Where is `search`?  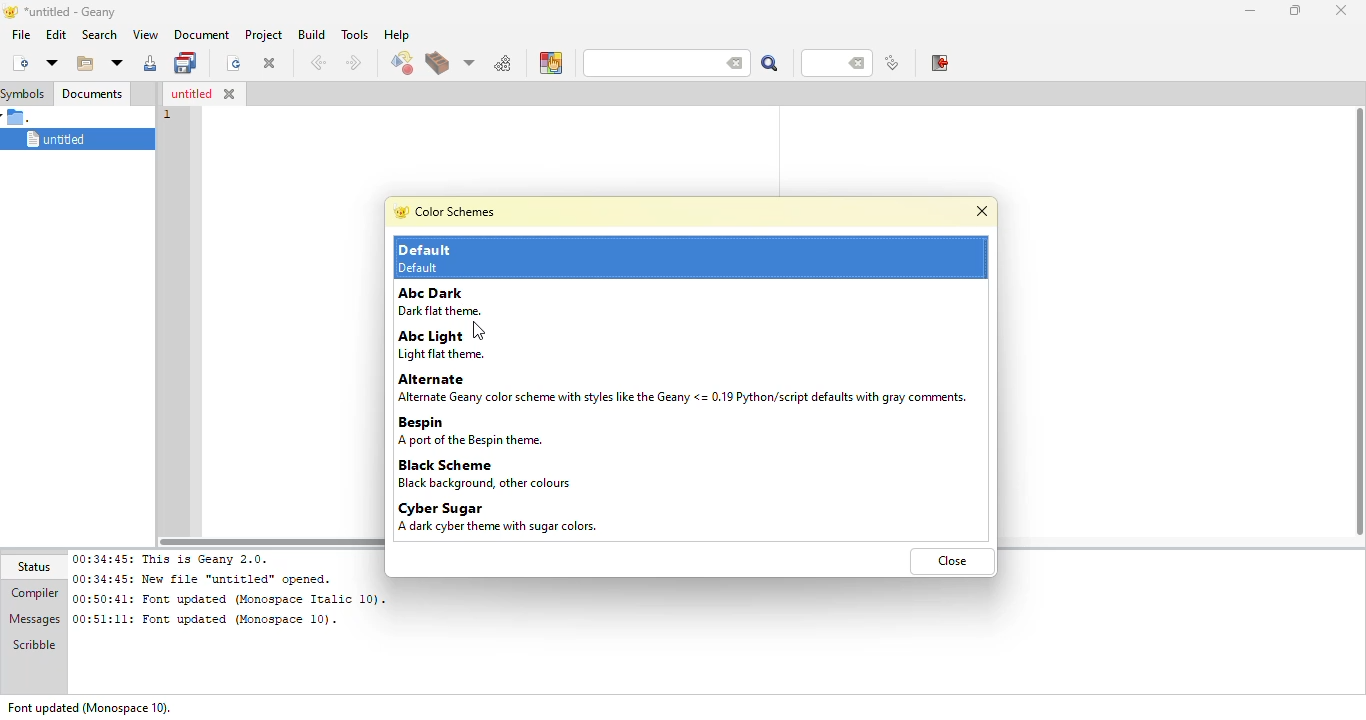 search is located at coordinates (97, 34).